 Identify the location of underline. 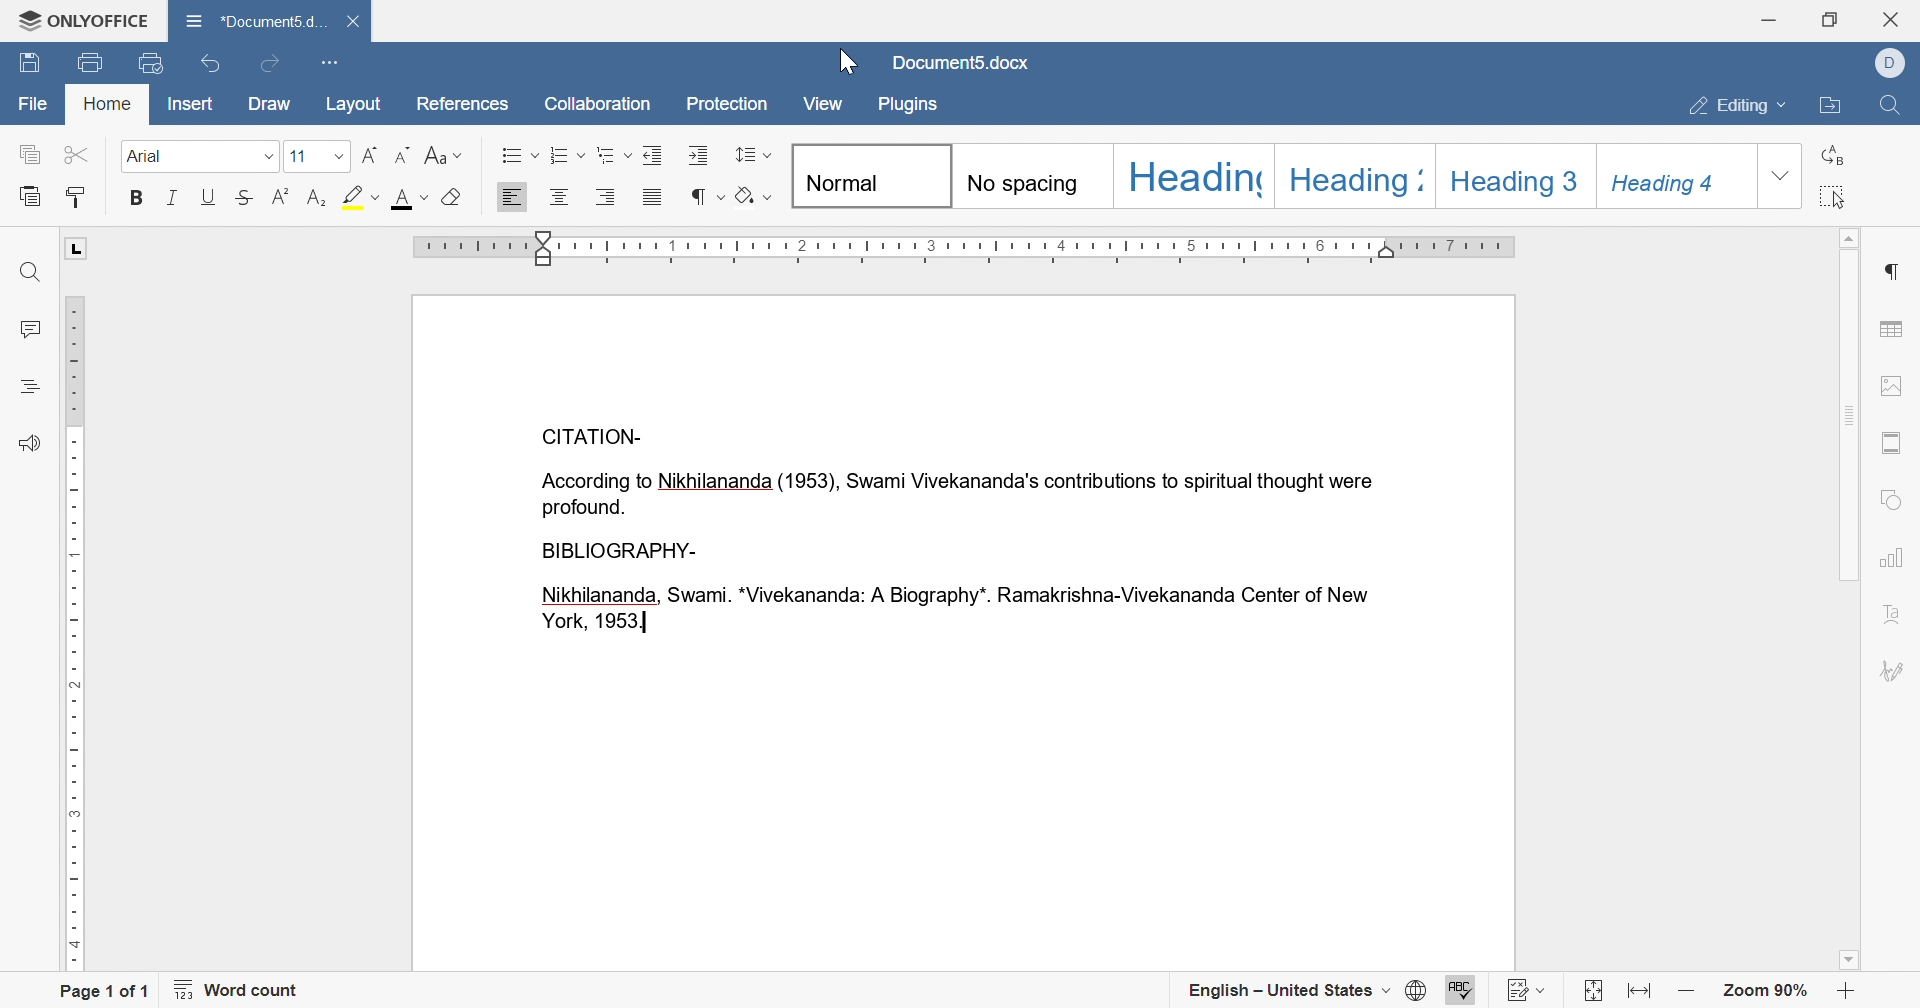
(208, 196).